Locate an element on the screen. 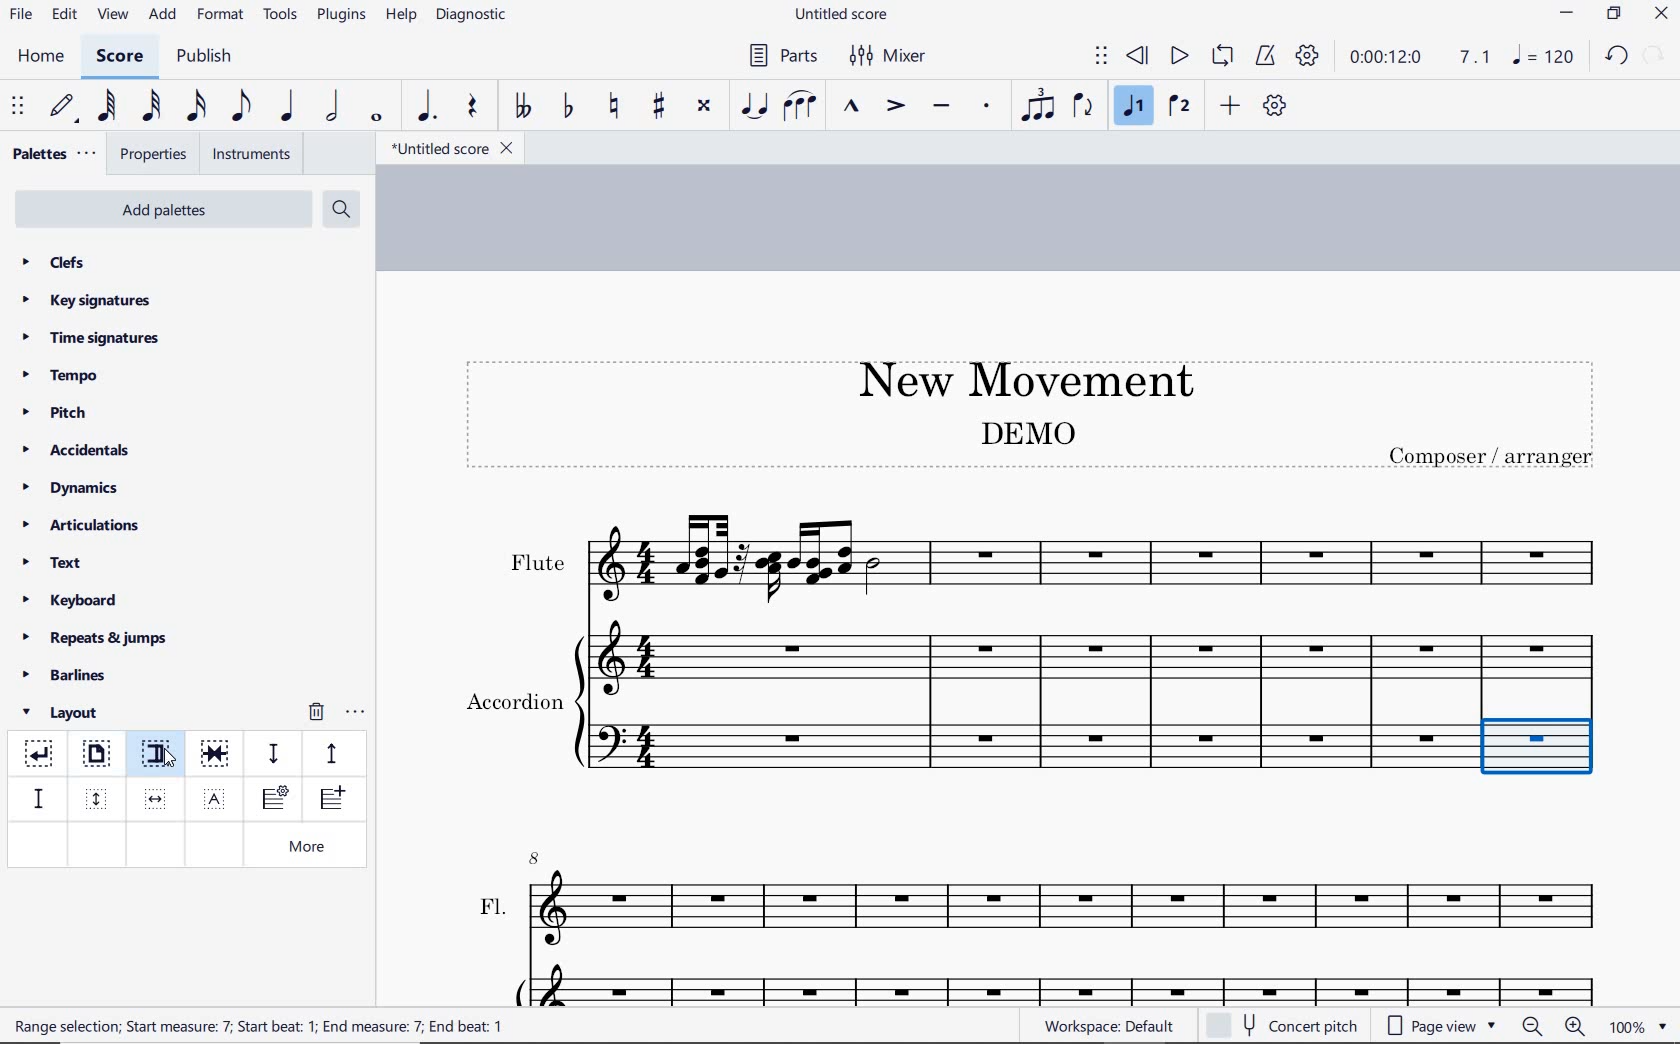  text is located at coordinates (1493, 456).